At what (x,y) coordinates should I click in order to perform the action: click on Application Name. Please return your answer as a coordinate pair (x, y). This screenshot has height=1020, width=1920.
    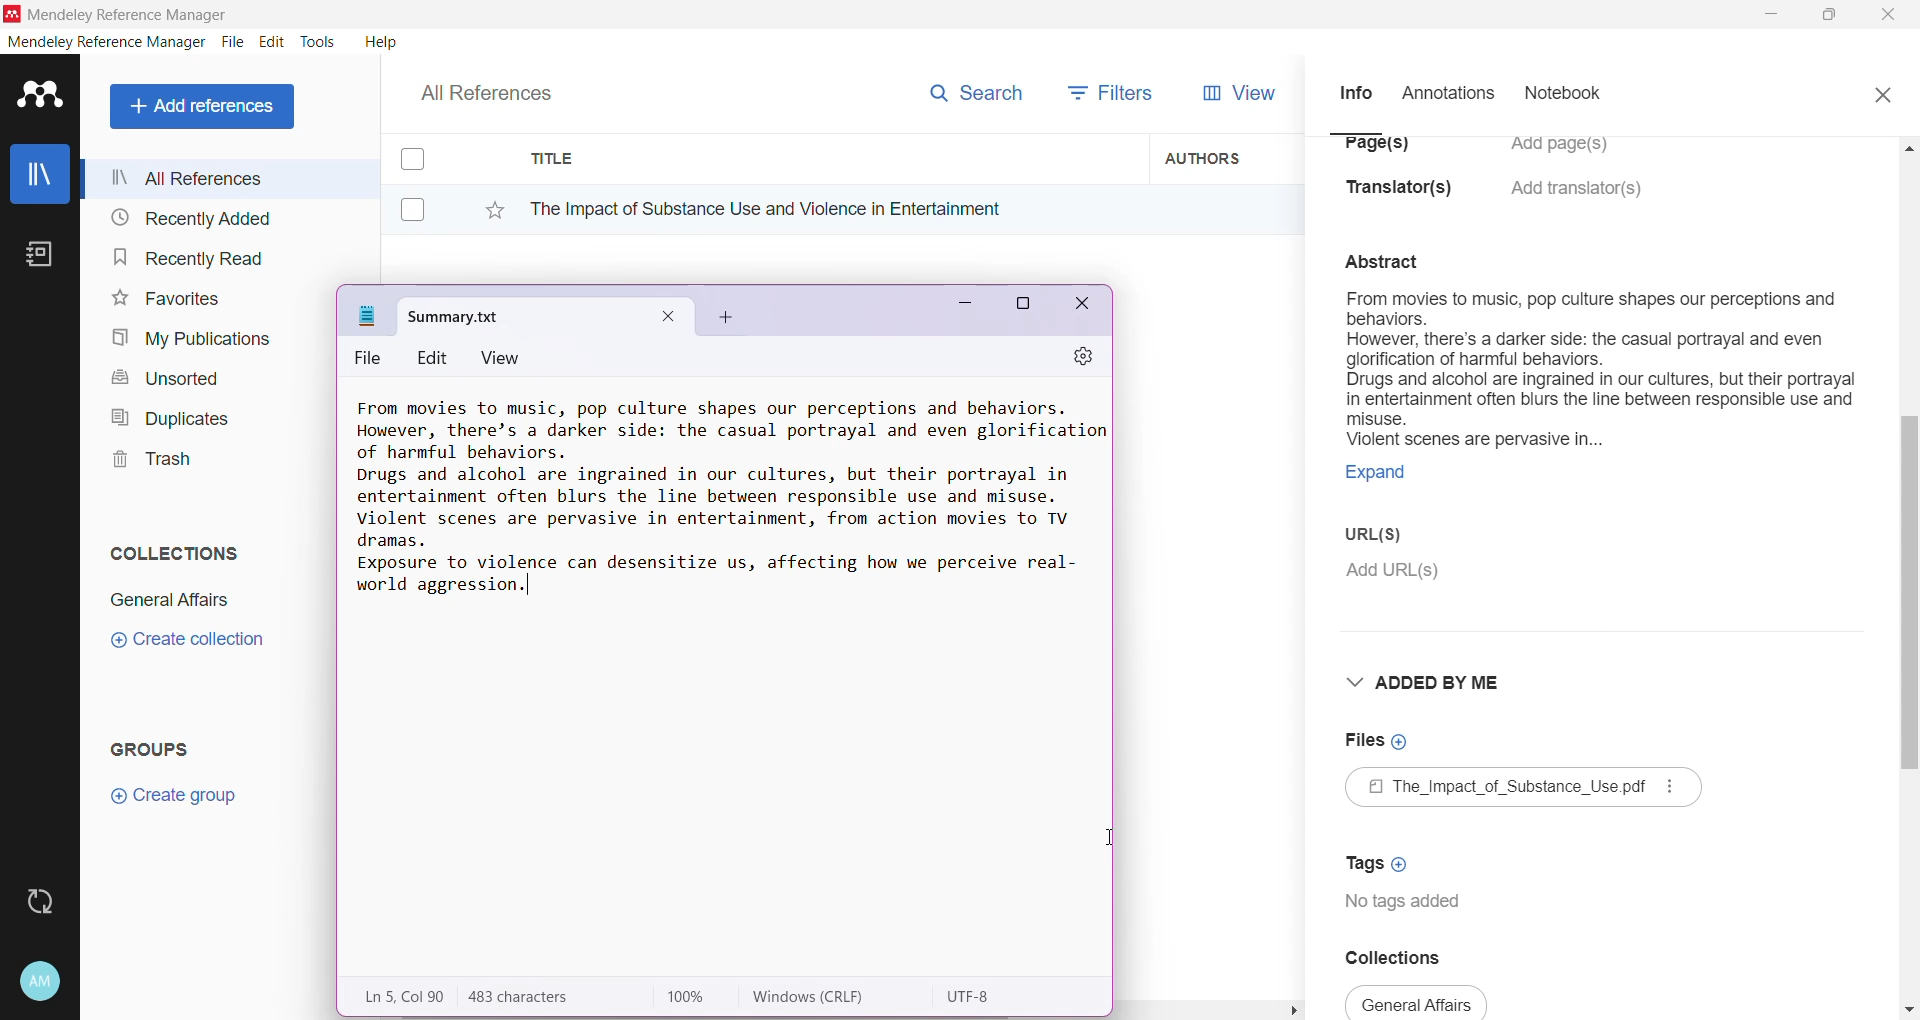
    Looking at the image, I should click on (119, 14).